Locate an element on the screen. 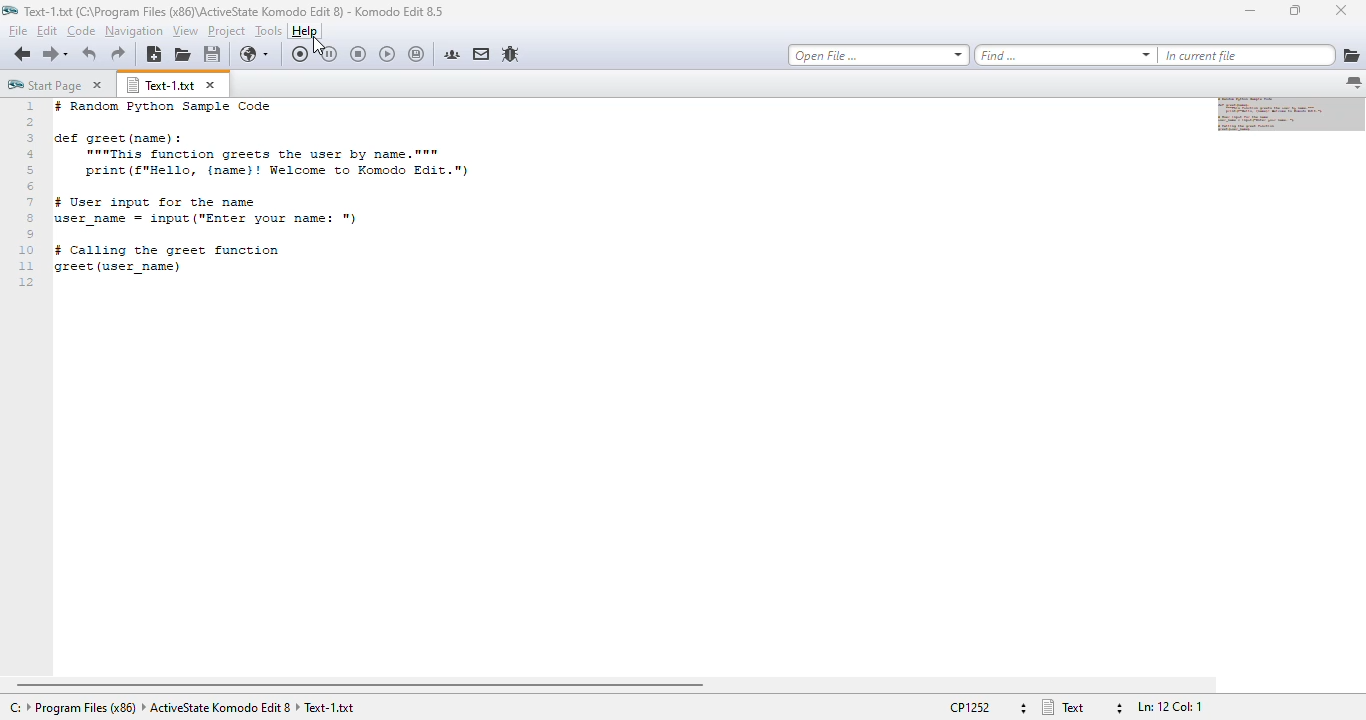 This screenshot has width=1366, height=720. record macro is located at coordinates (300, 54).